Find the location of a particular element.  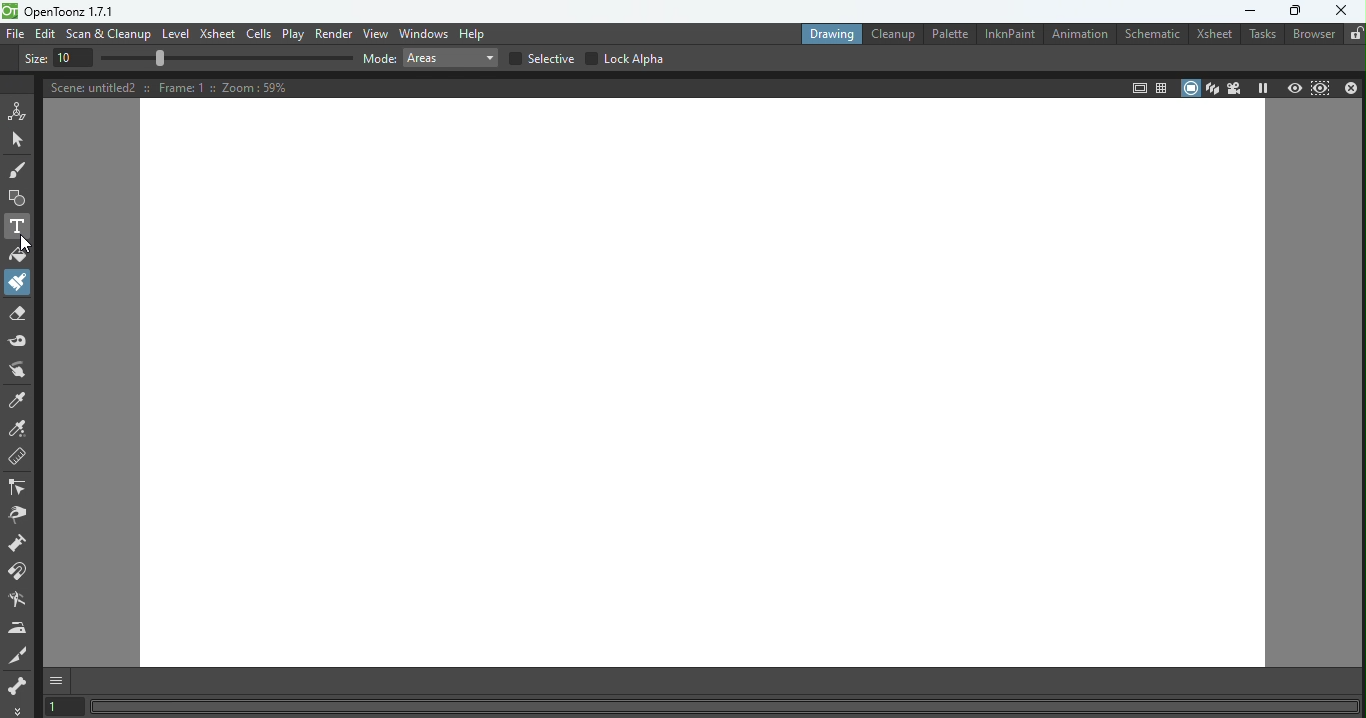

Windows is located at coordinates (426, 33).